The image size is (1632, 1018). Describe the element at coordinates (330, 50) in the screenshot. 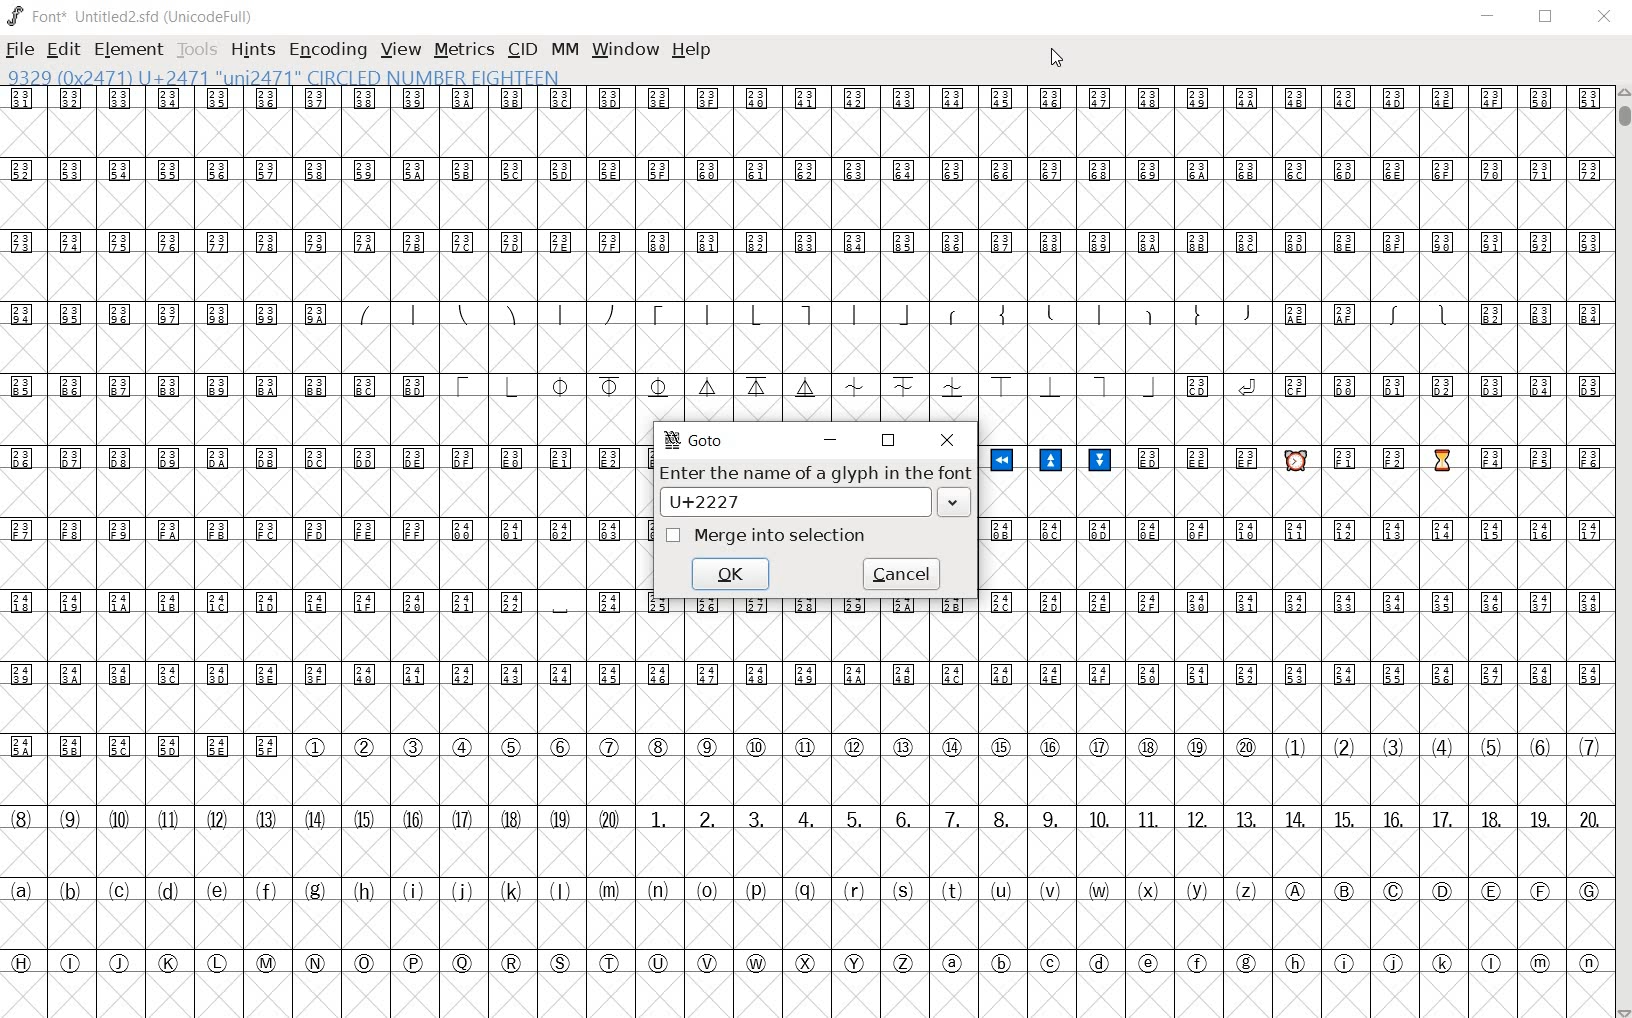

I see `encoding` at that location.